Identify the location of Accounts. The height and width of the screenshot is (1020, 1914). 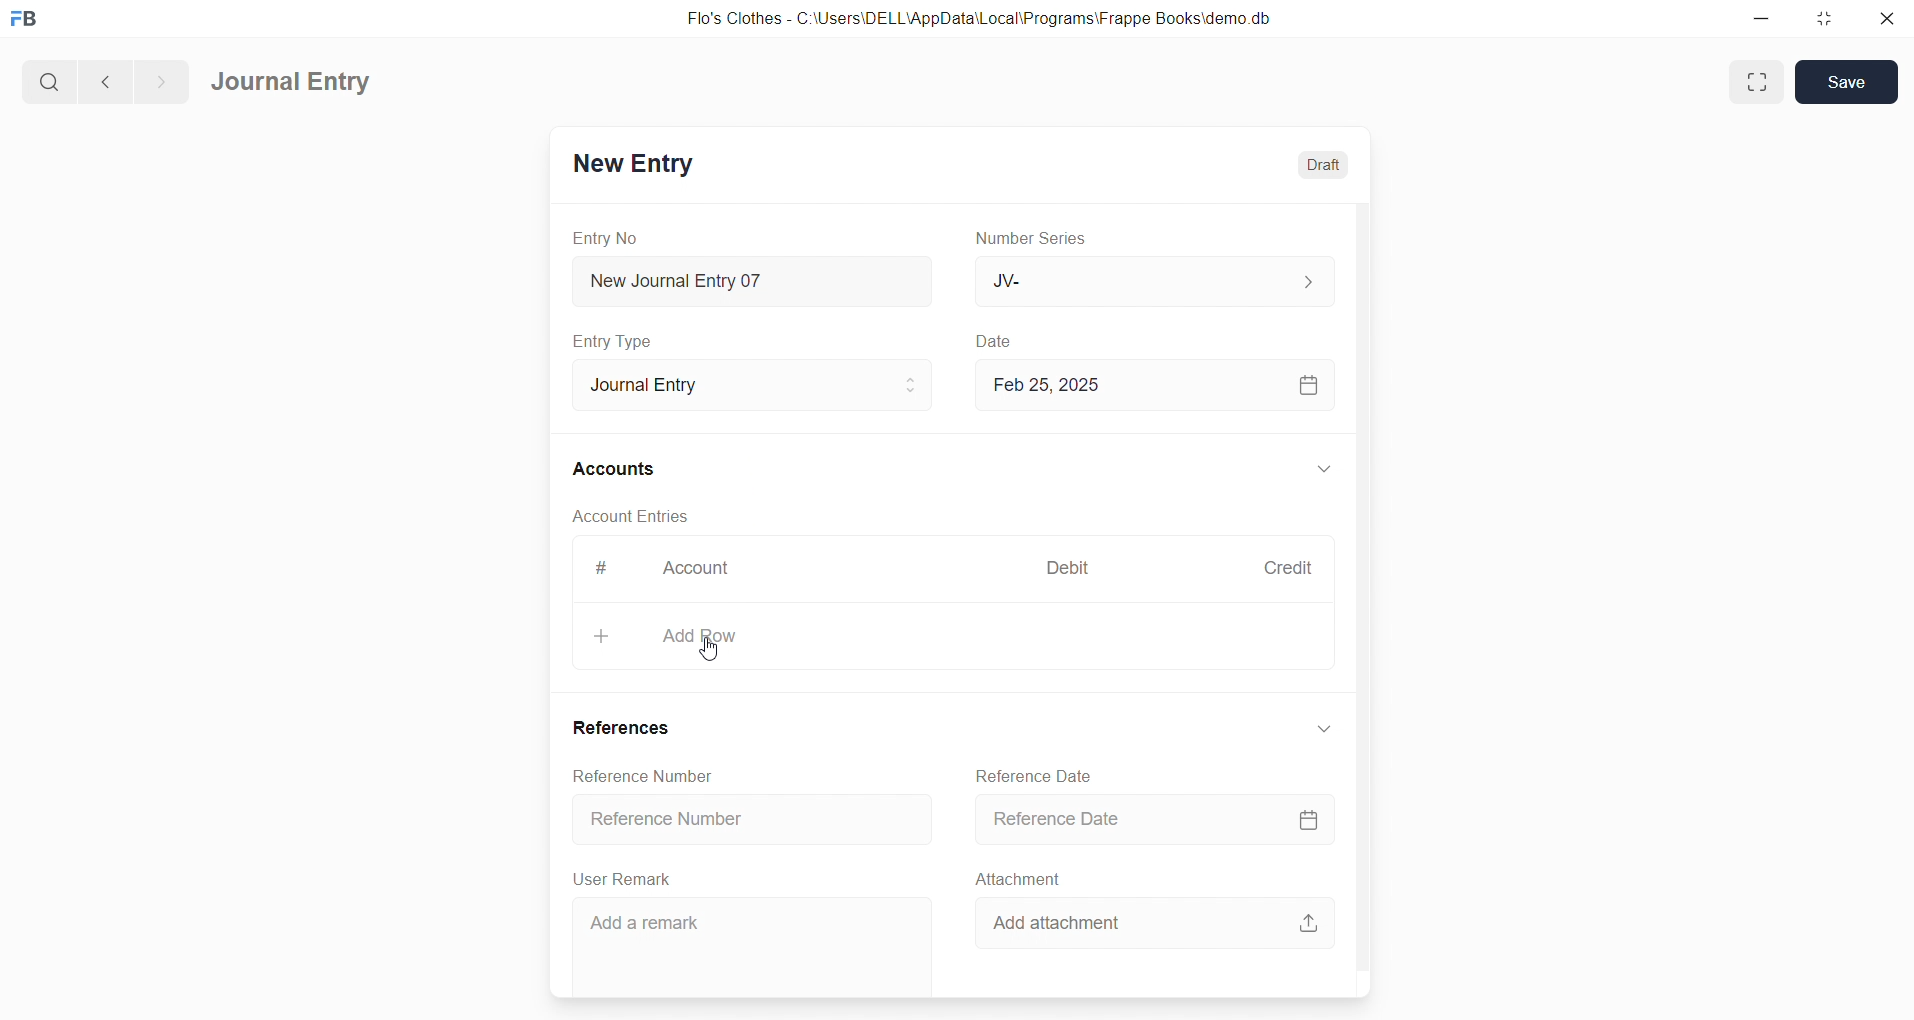
(615, 471).